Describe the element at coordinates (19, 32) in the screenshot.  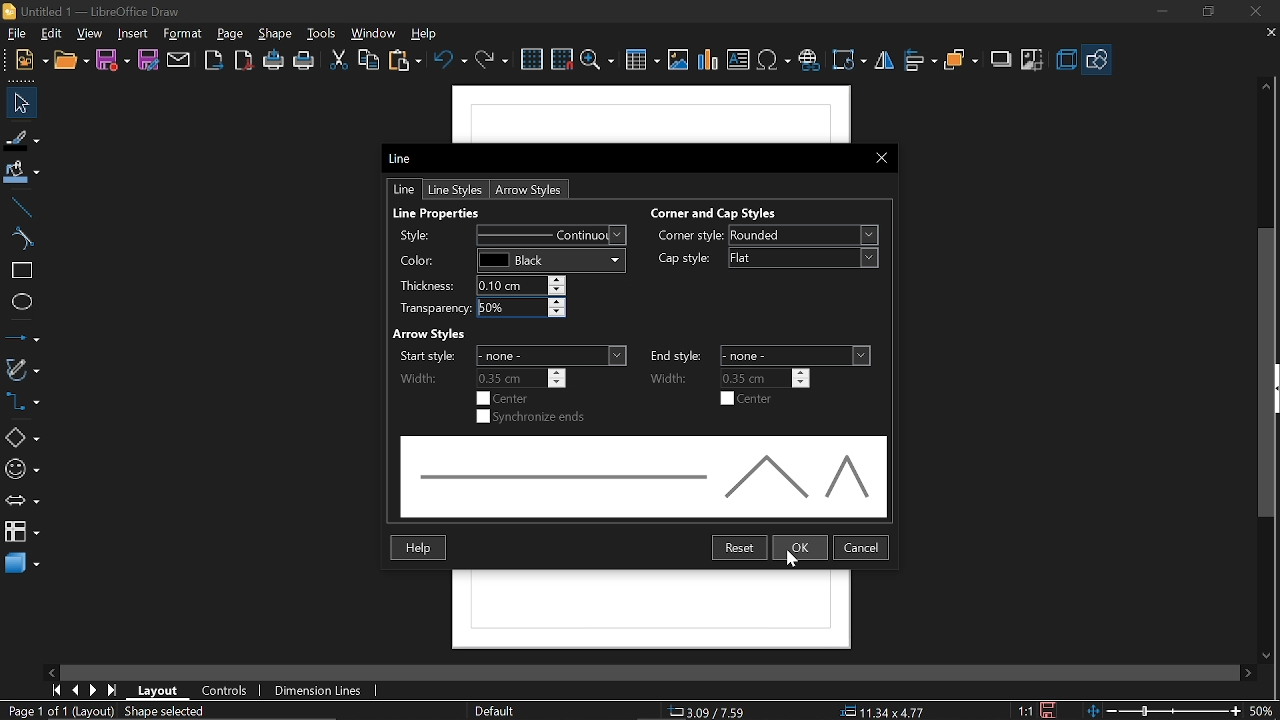
I see `File` at that location.